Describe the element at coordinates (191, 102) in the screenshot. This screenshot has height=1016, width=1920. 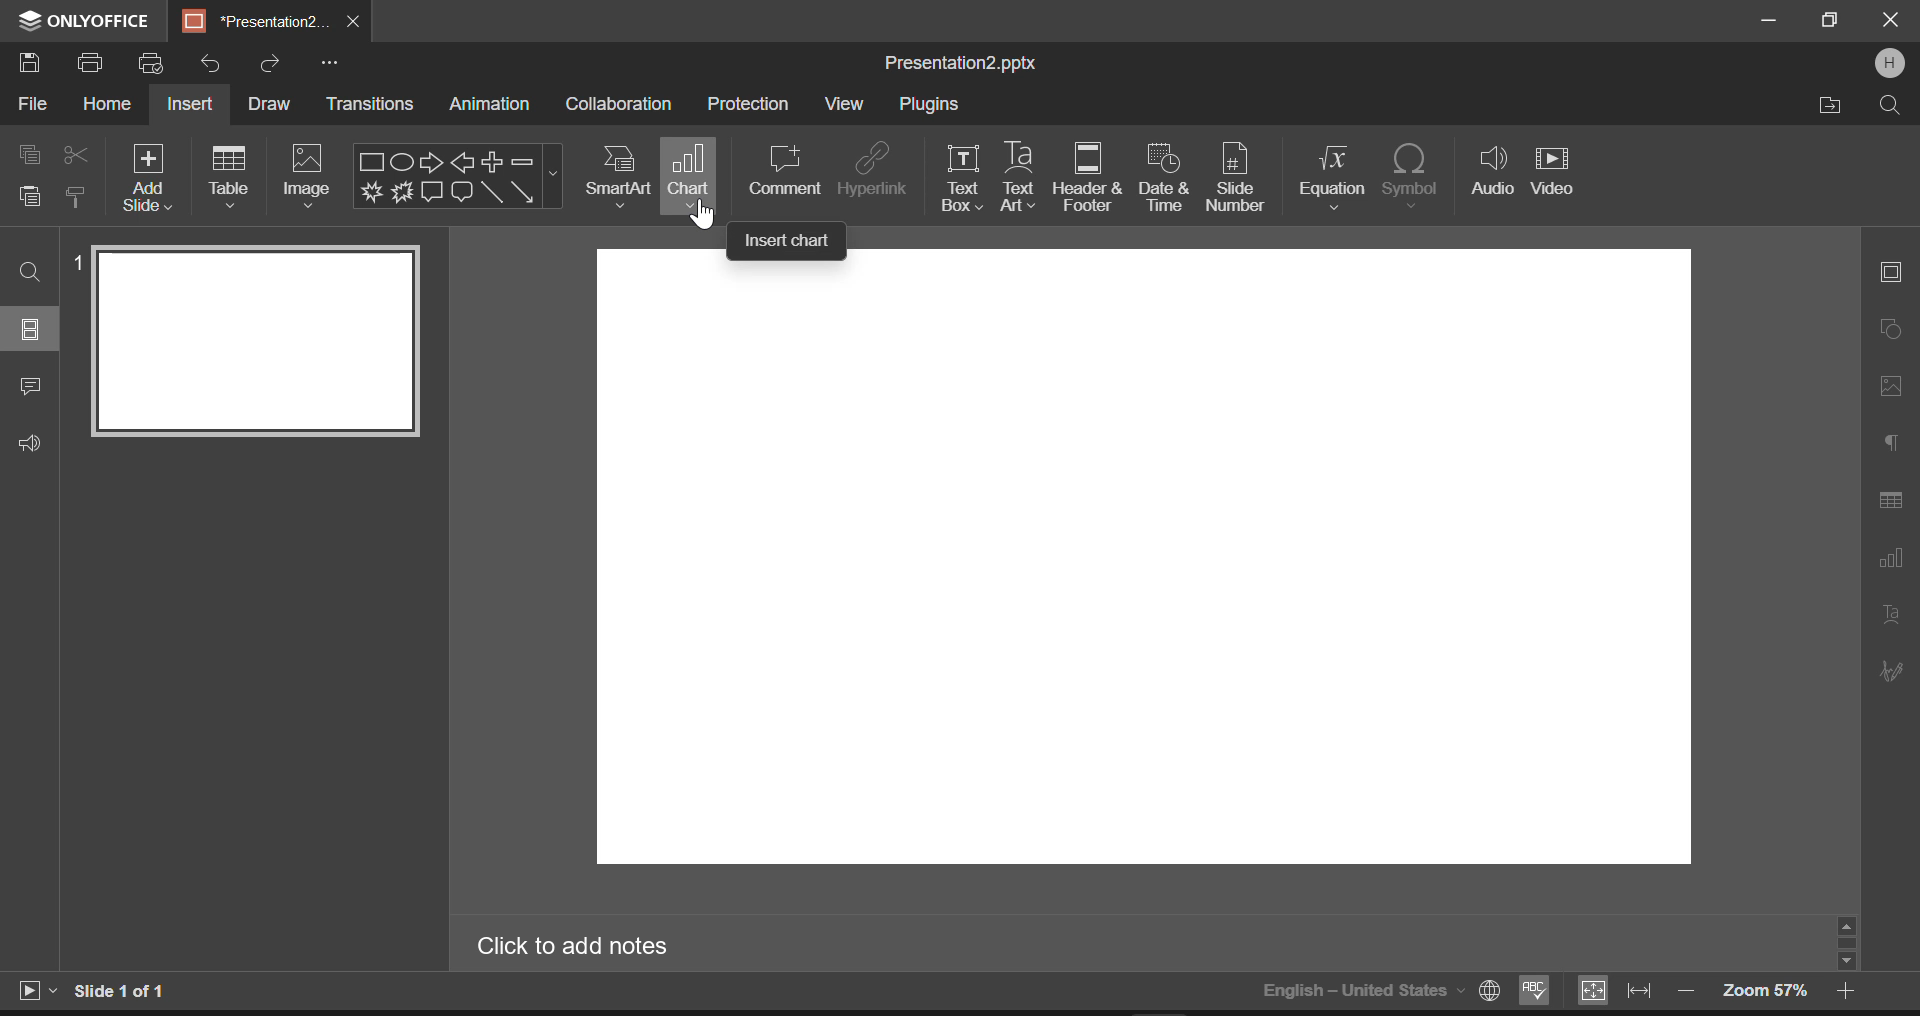
I see `Insert` at that location.